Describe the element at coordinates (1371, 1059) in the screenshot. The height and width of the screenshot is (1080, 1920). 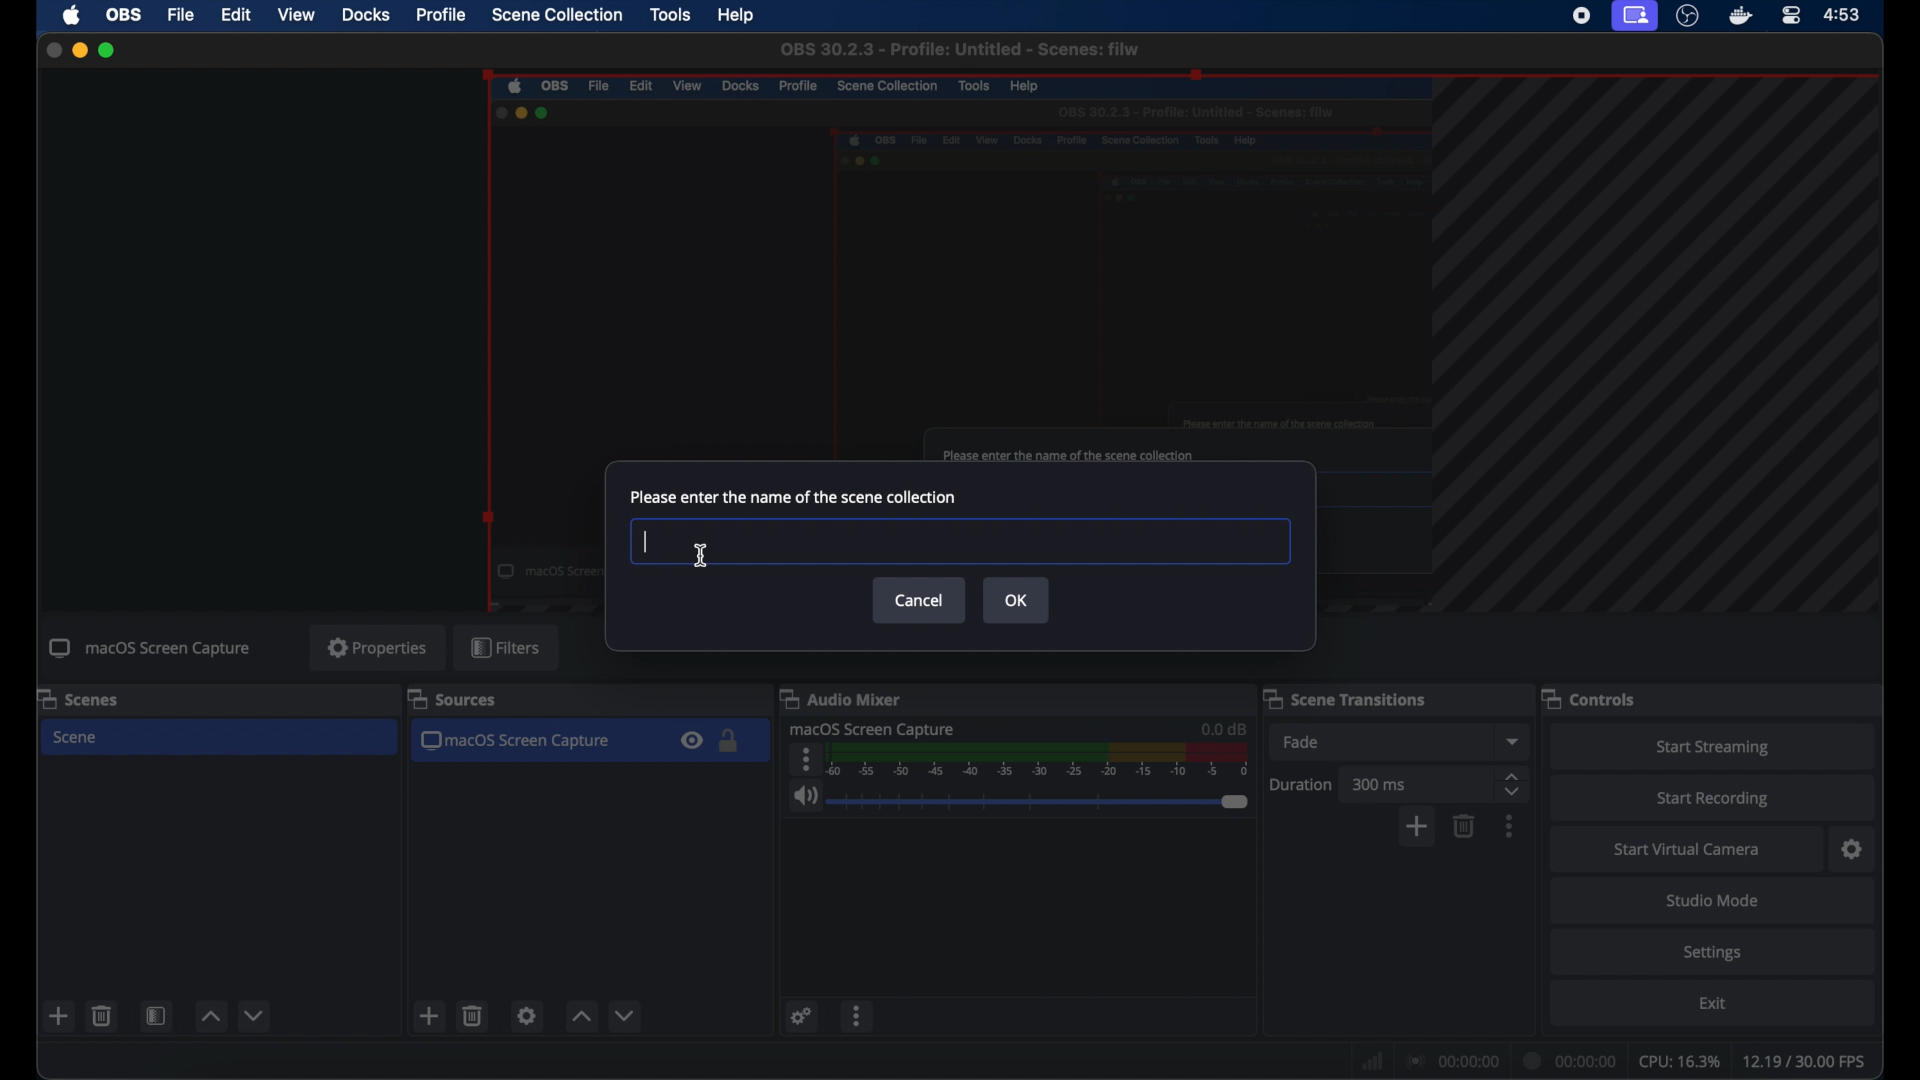
I see `network` at that location.